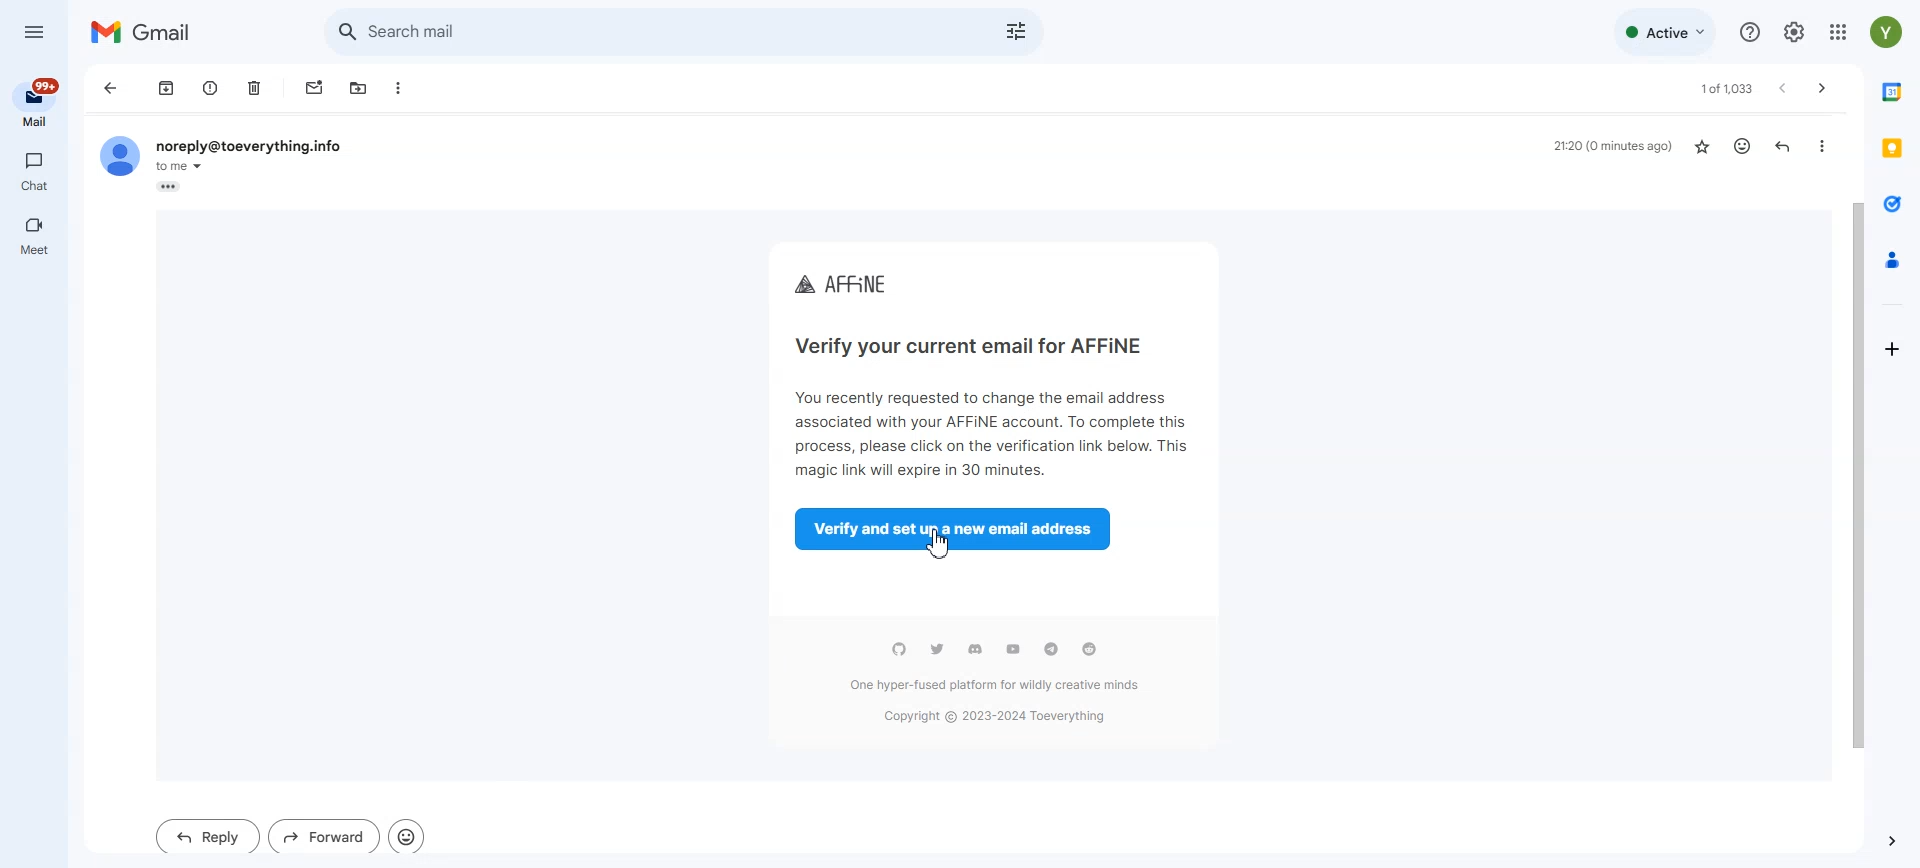  Describe the element at coordinates (34, 103) in the screenshot. I see `Mail` at that location.